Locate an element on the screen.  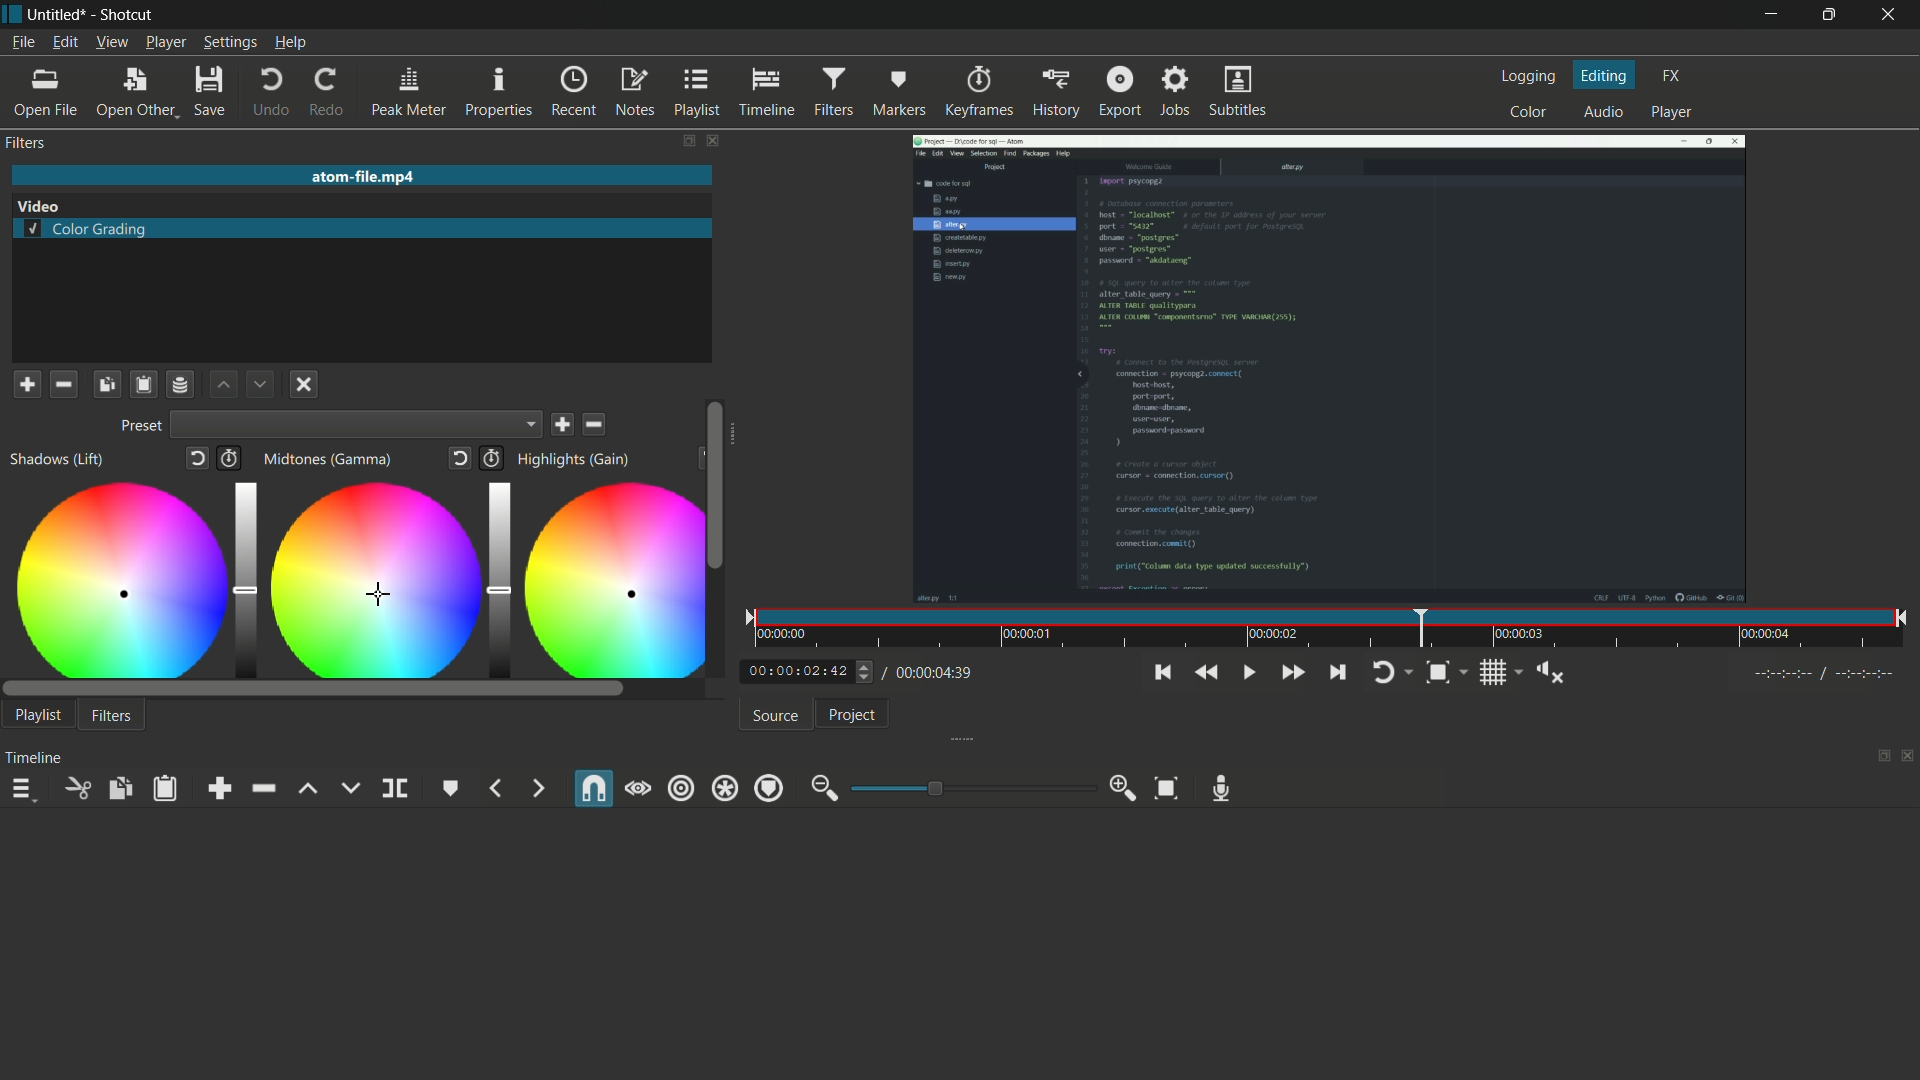
save is located at coordinates (565, 425).